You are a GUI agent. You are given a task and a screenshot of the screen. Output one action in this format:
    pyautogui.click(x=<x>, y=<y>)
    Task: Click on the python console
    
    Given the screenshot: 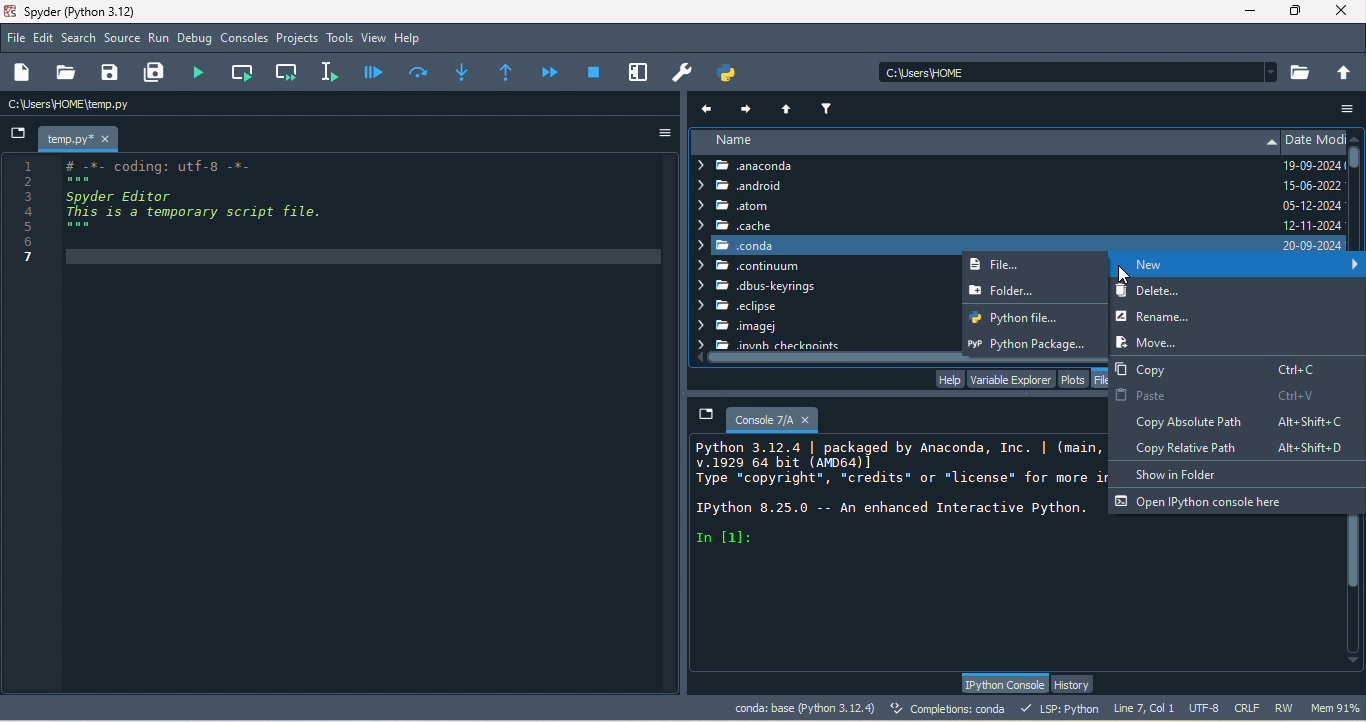 What is the action you would take?
    pyautogui.click(x=1003, y=684)
    